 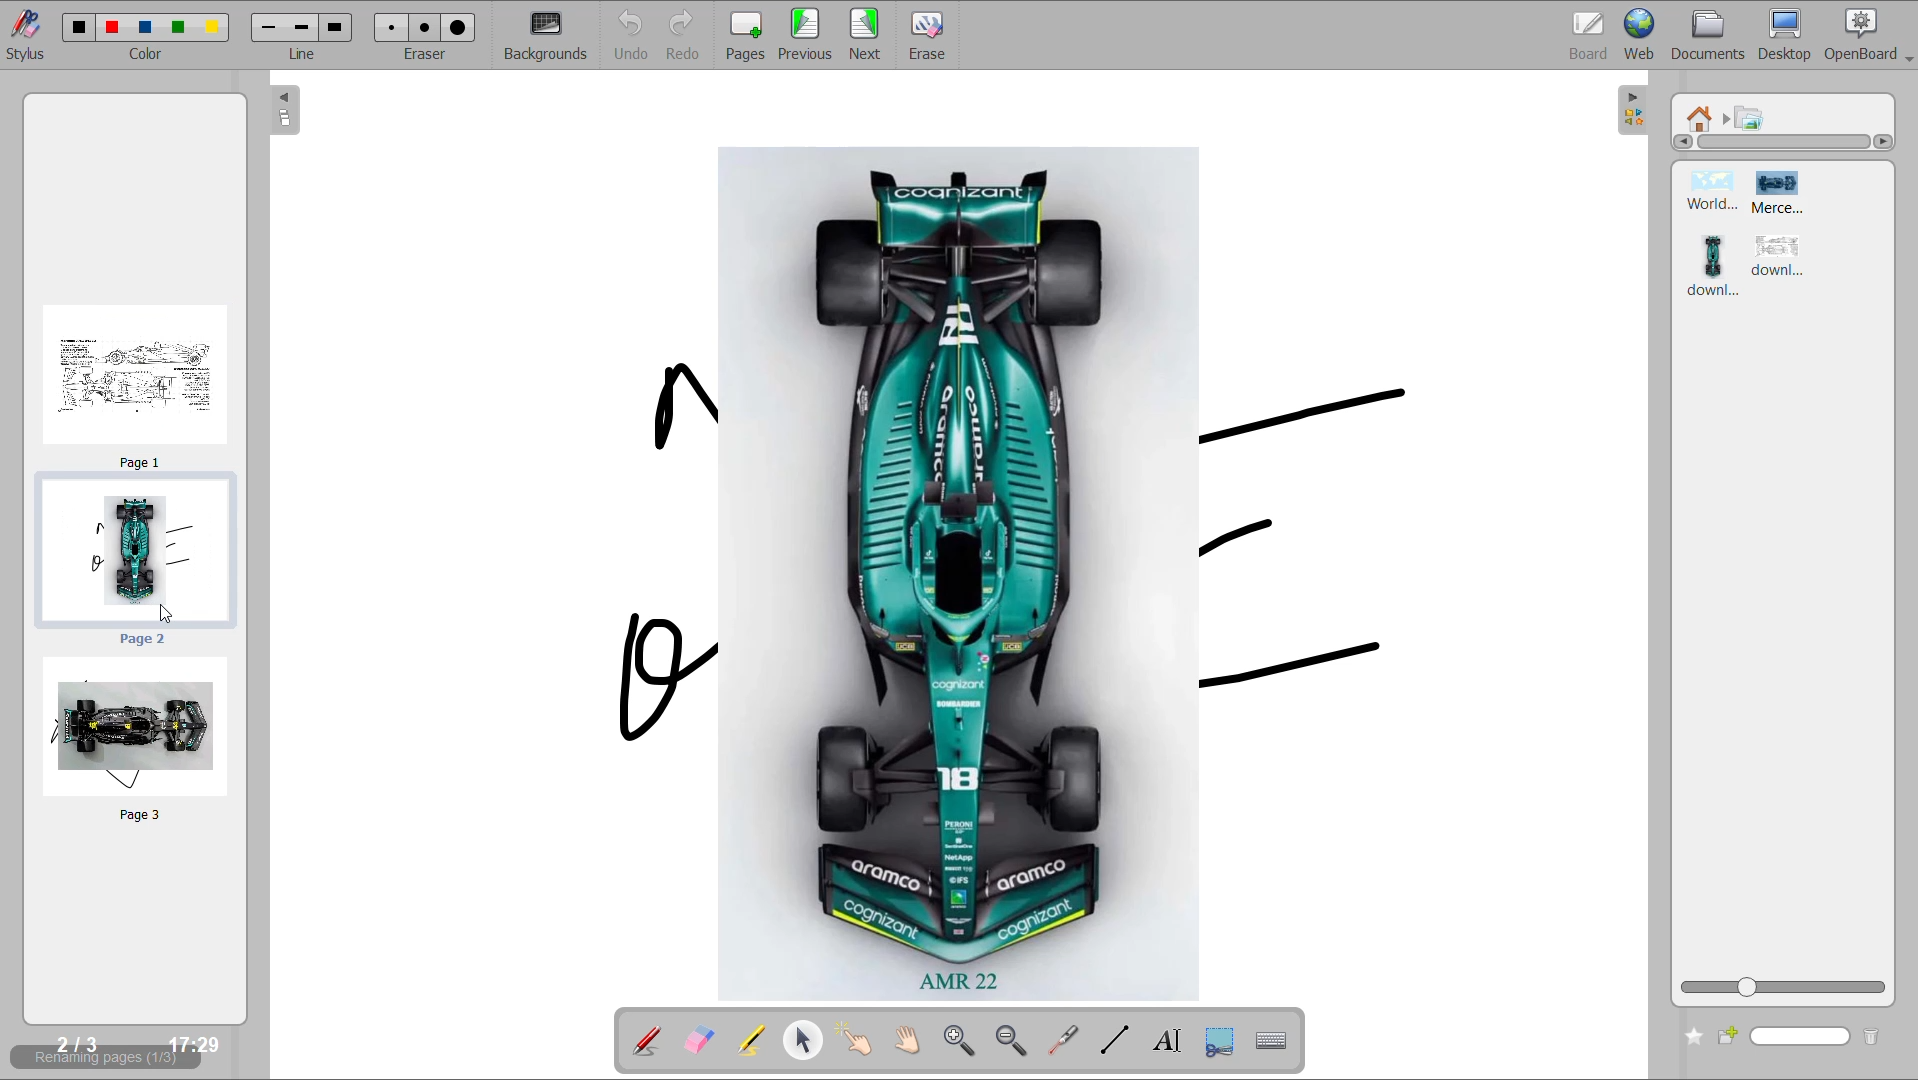 I want to click on select and modify objects, so click(x=806, y=1039).